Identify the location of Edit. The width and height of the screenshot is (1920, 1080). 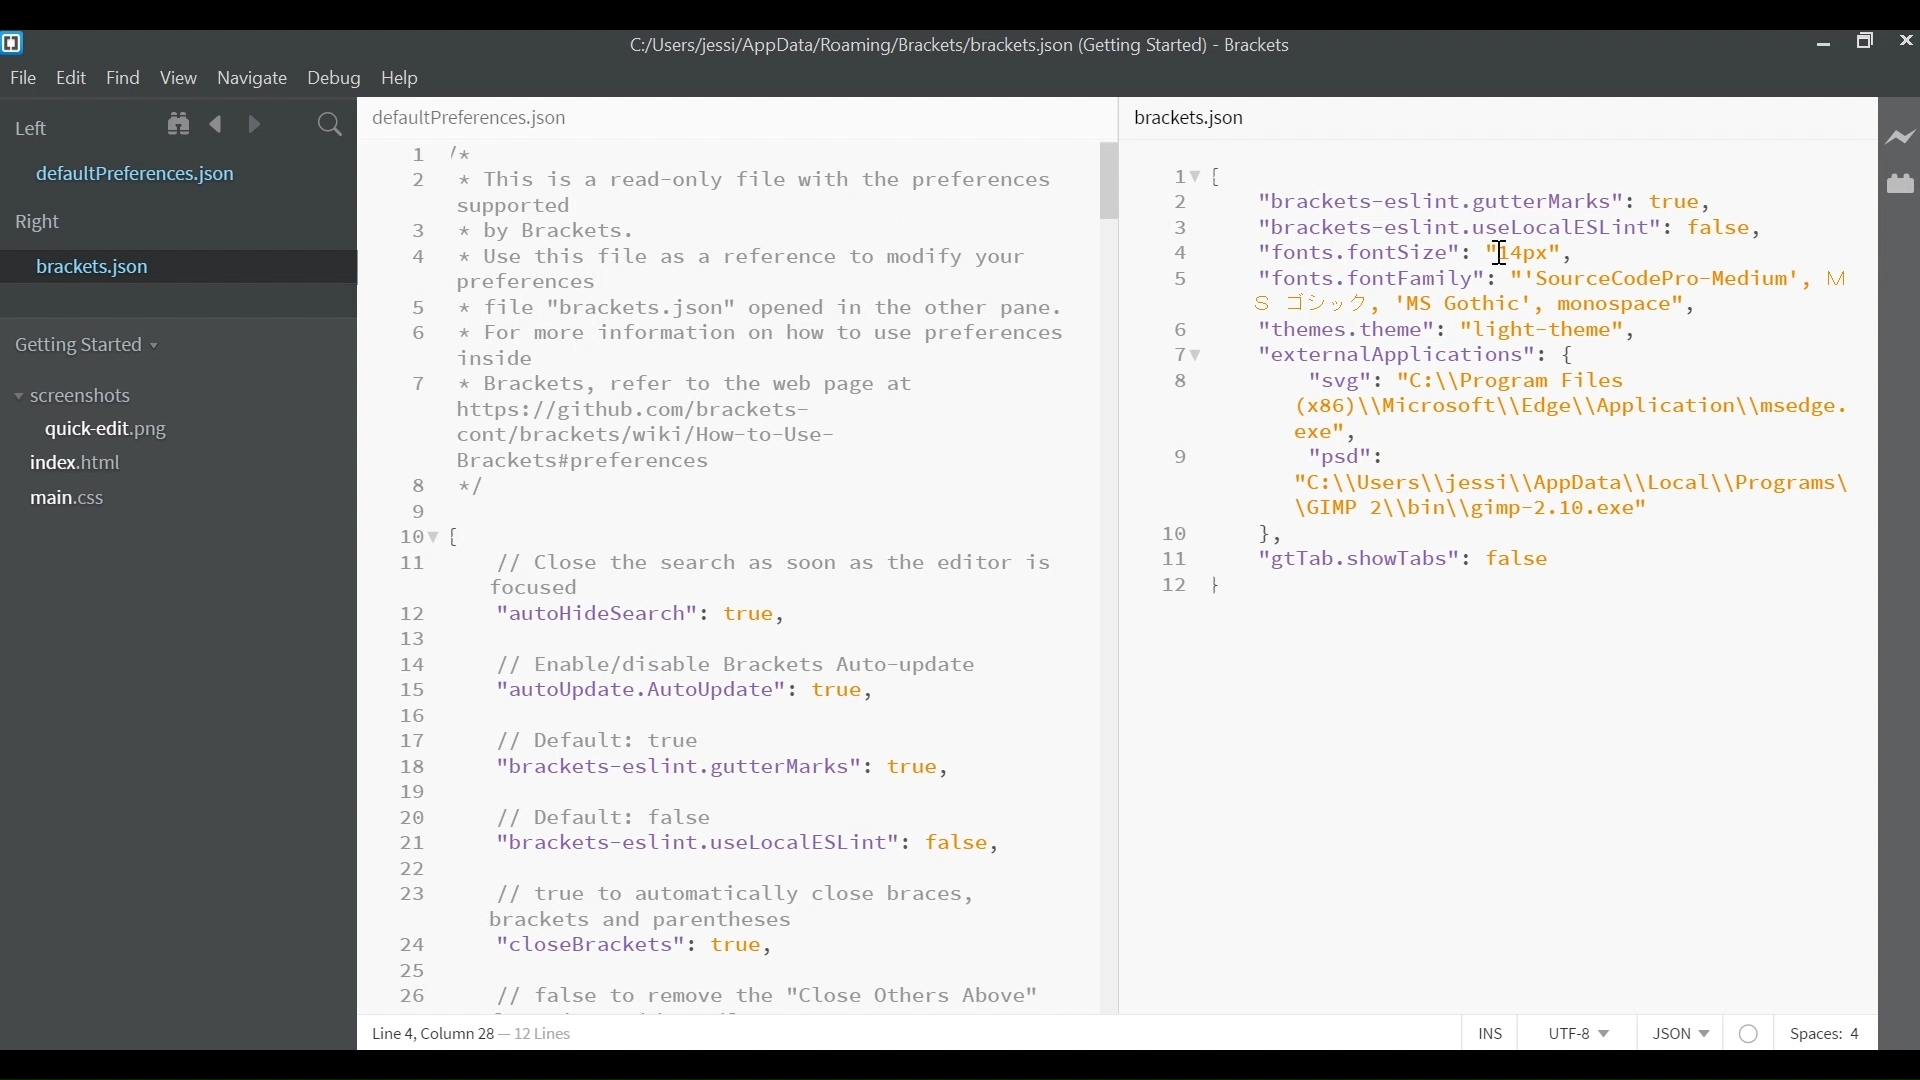
(75, 77).